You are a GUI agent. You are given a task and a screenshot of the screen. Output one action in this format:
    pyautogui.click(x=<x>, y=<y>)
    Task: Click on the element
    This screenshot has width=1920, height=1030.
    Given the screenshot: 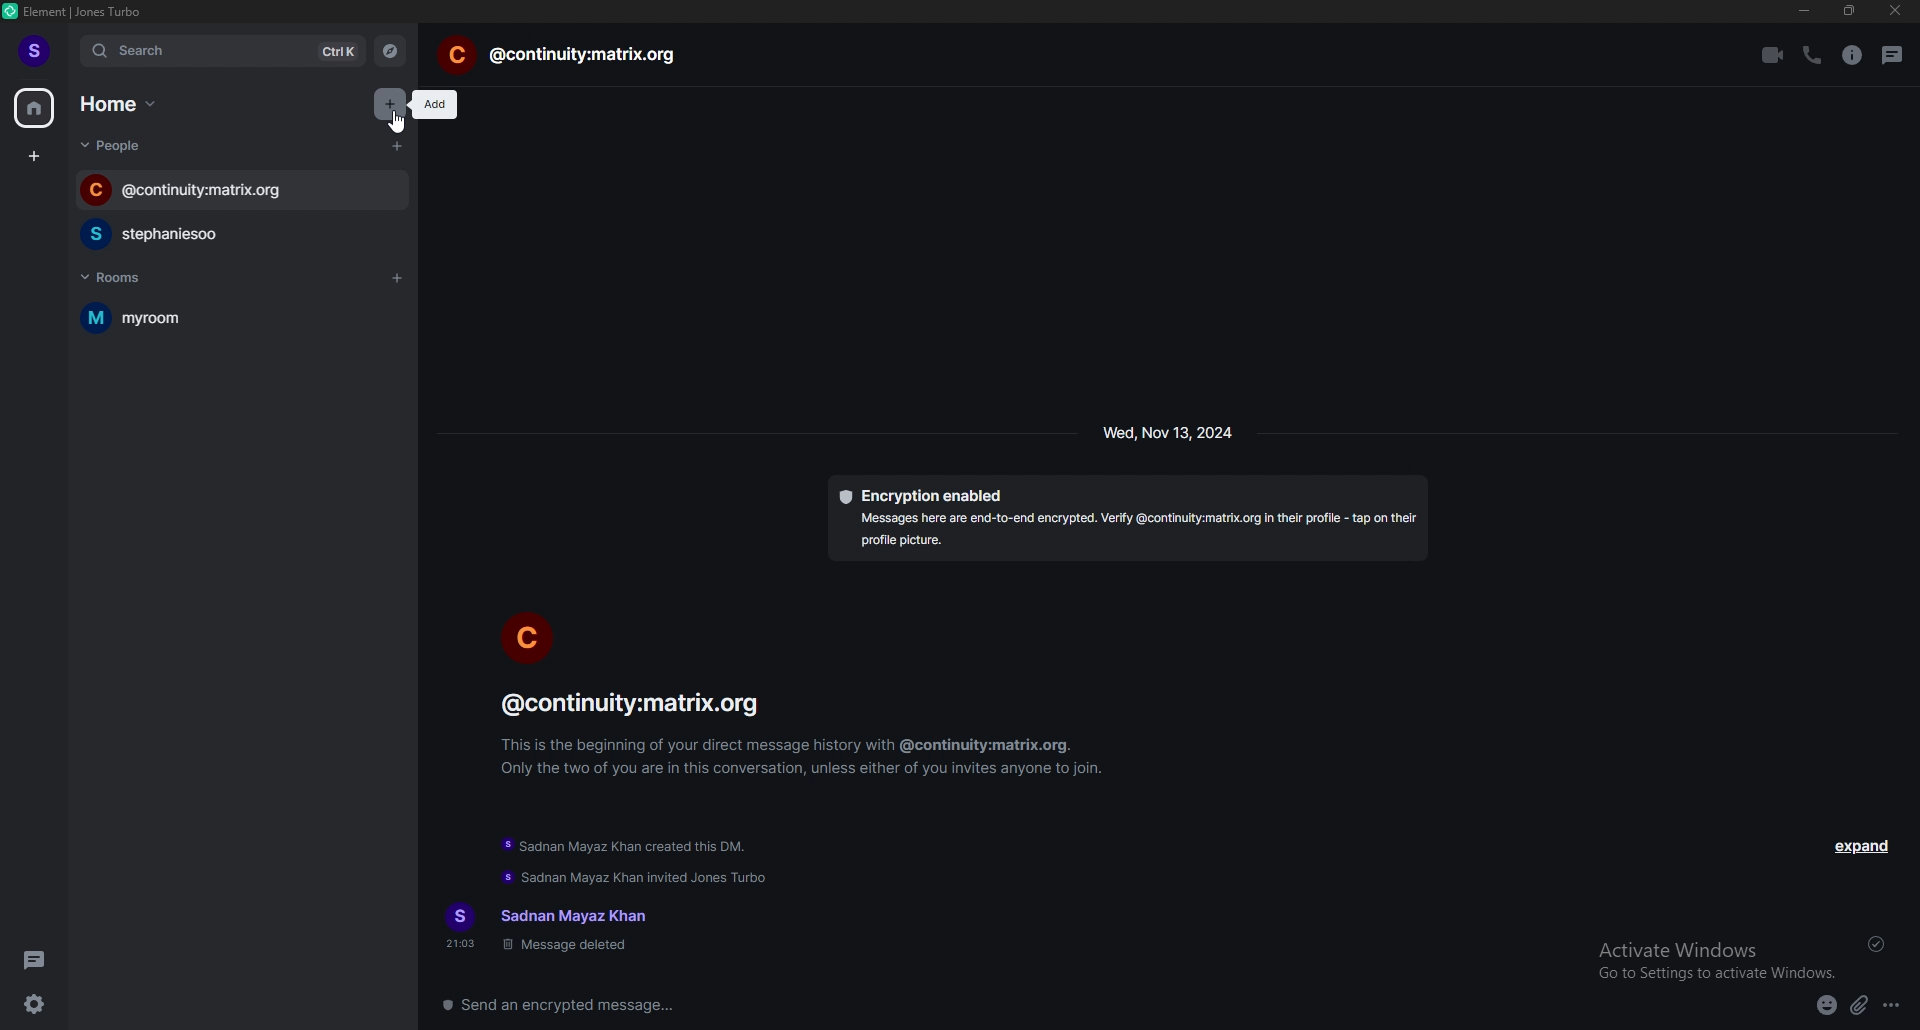 What is the action you would take?
    pyautogui.click(x=82, y=11)
    